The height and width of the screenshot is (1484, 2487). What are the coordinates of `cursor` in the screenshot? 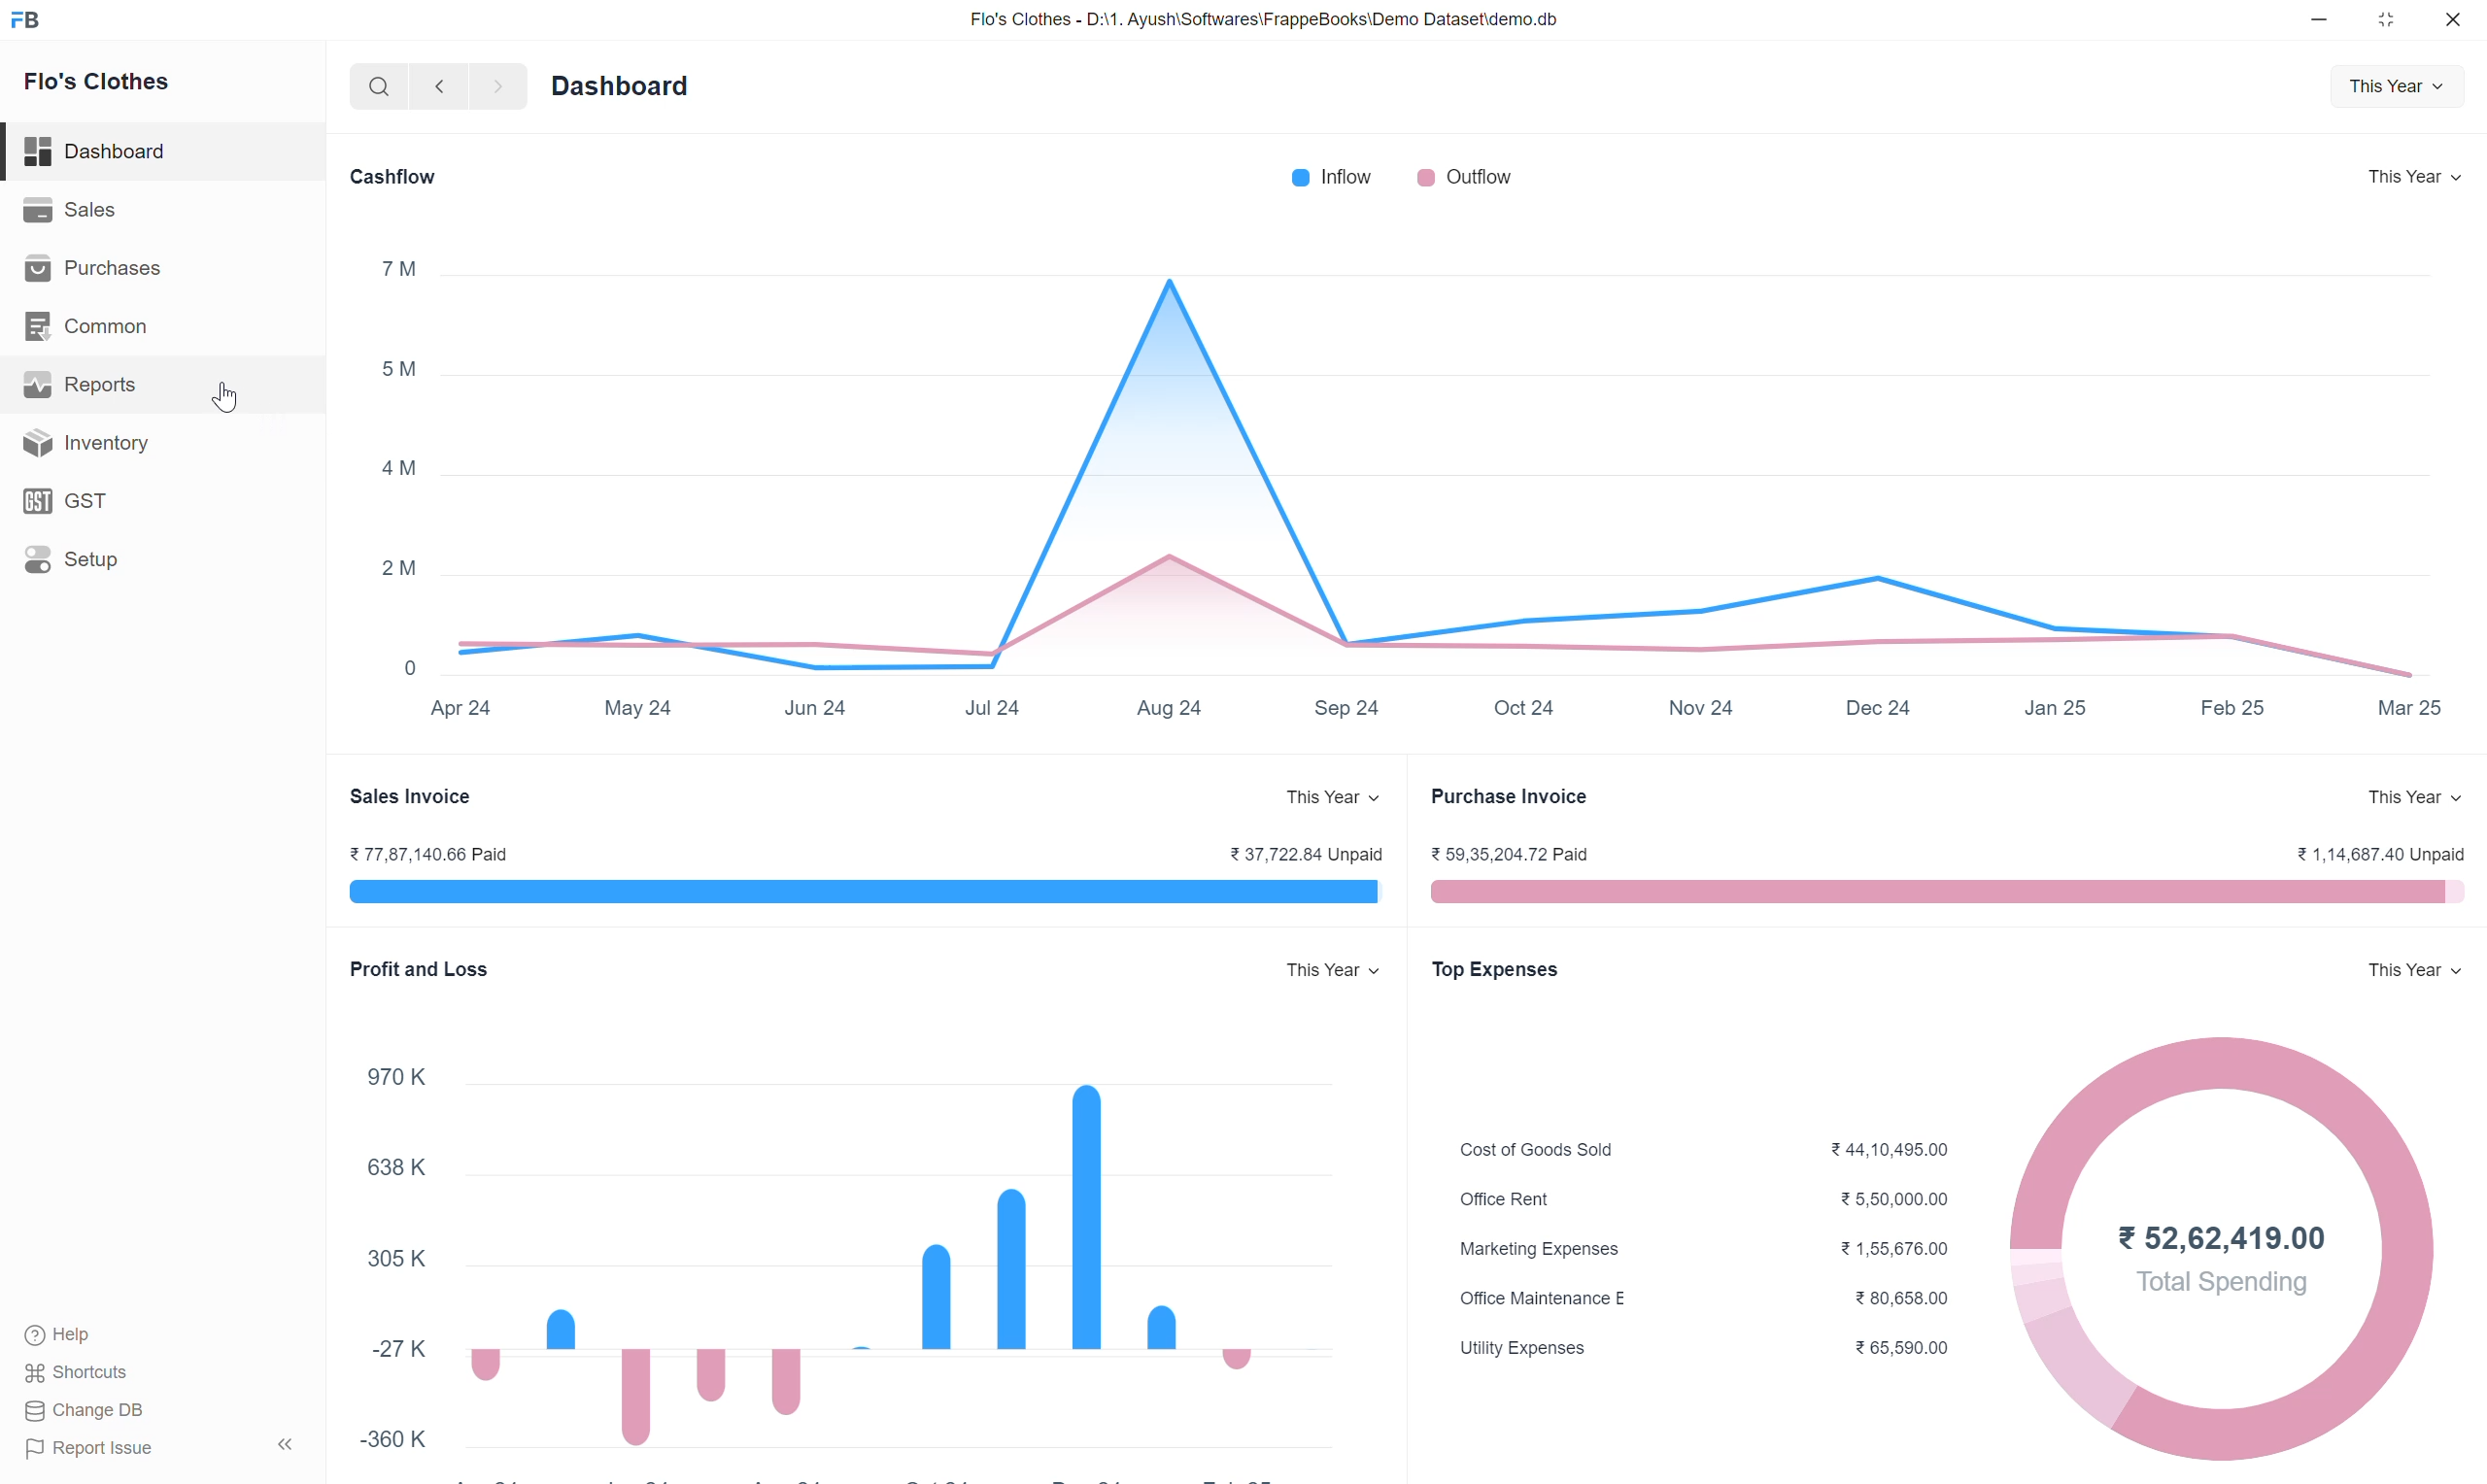 It's located at (228, 403).